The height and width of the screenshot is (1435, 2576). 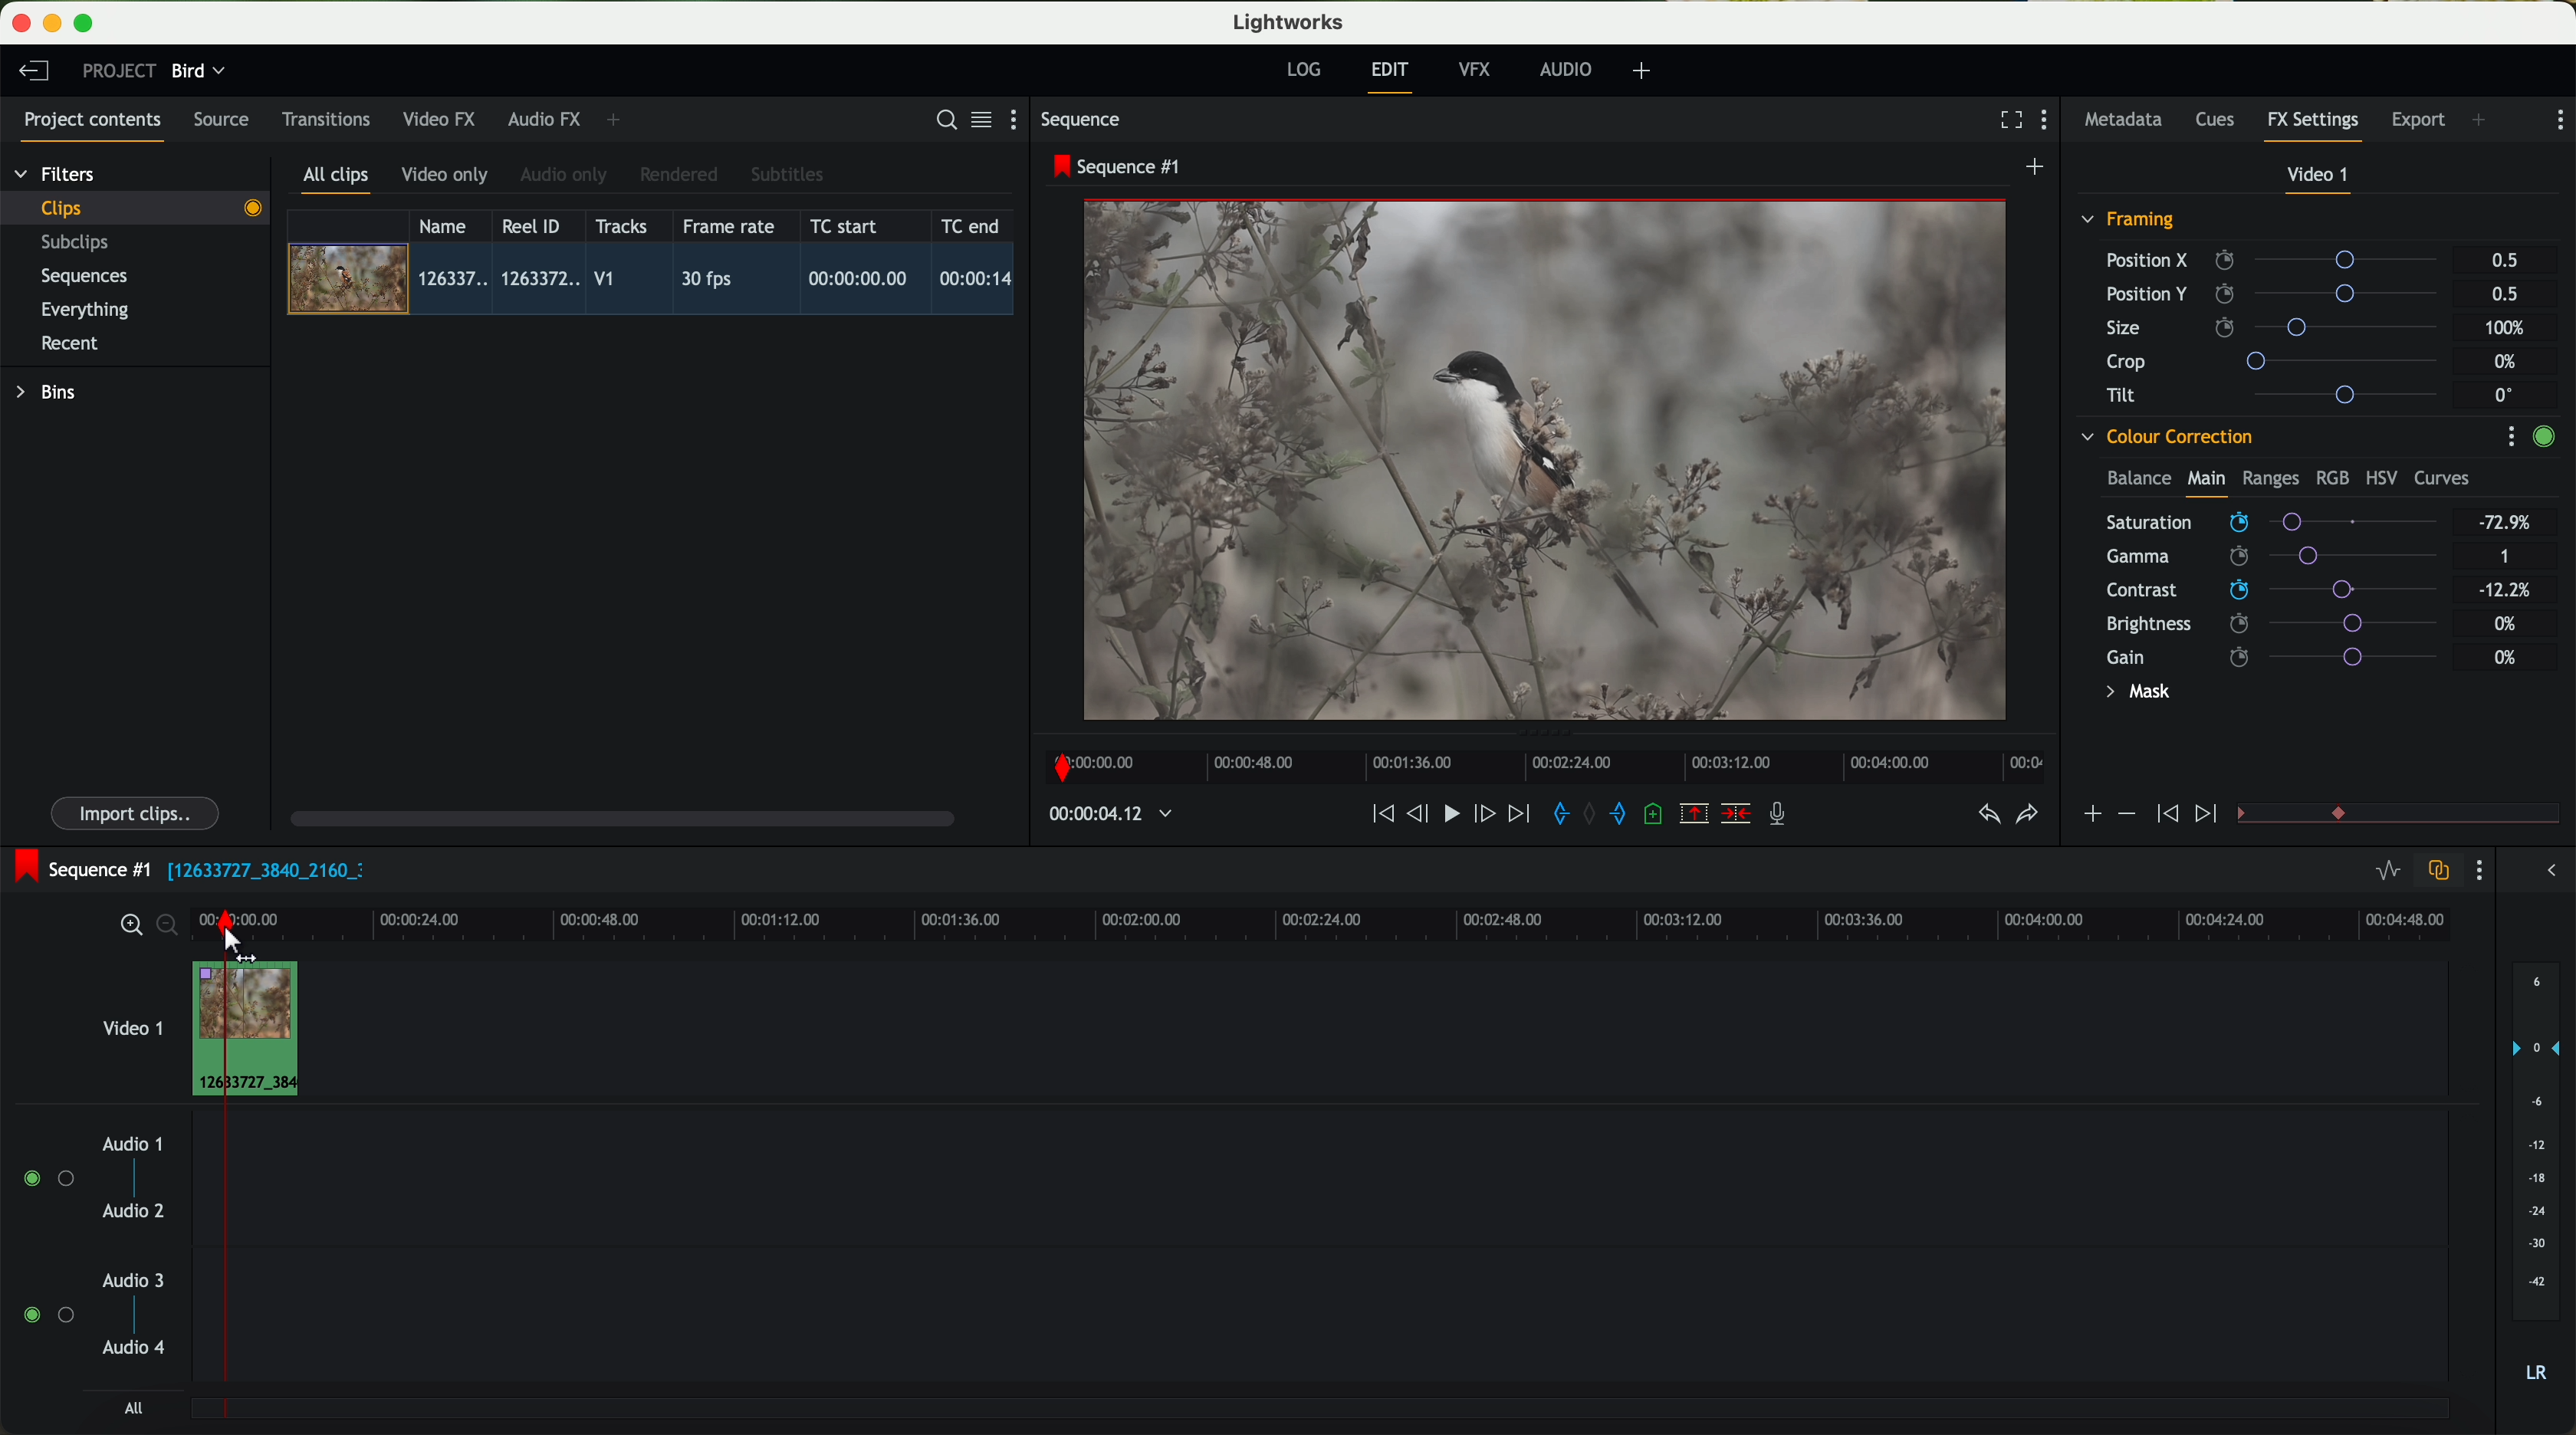 I want to click on subclips, so click(x=80, y=244).